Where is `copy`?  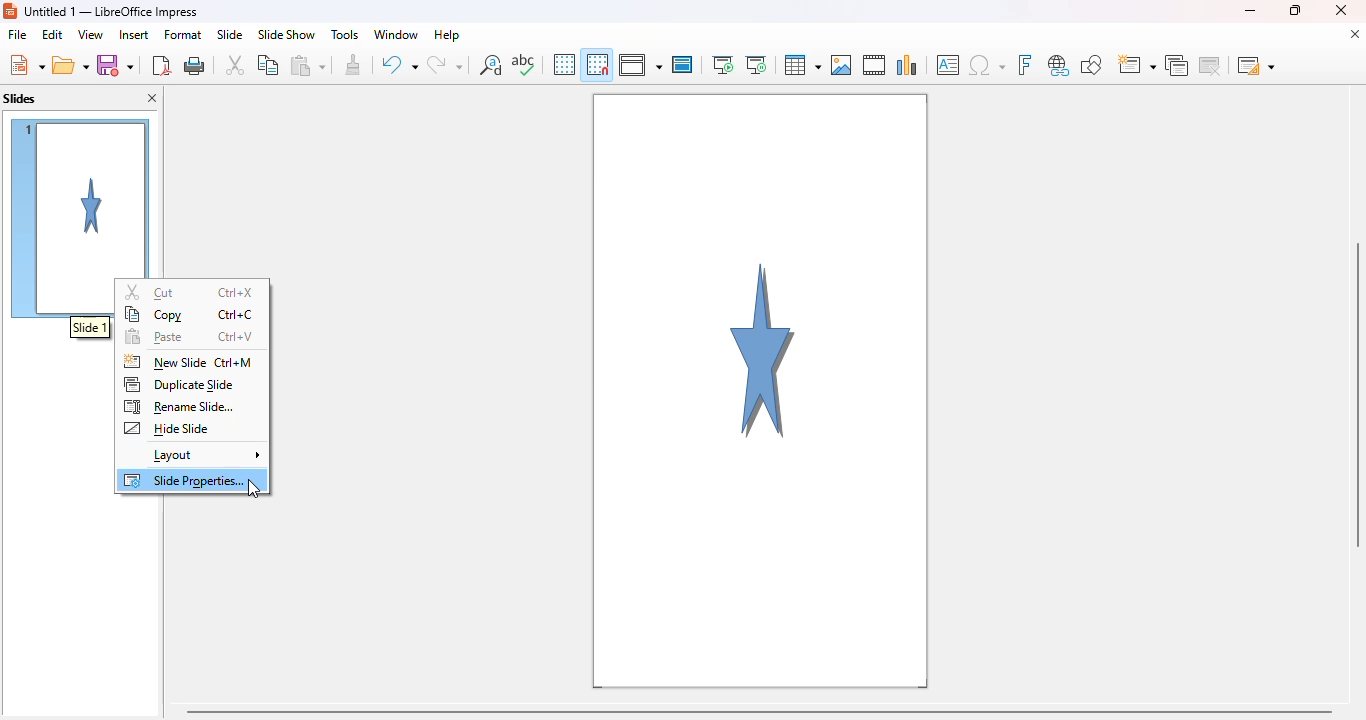 copy is located at coordinates (269, 65).